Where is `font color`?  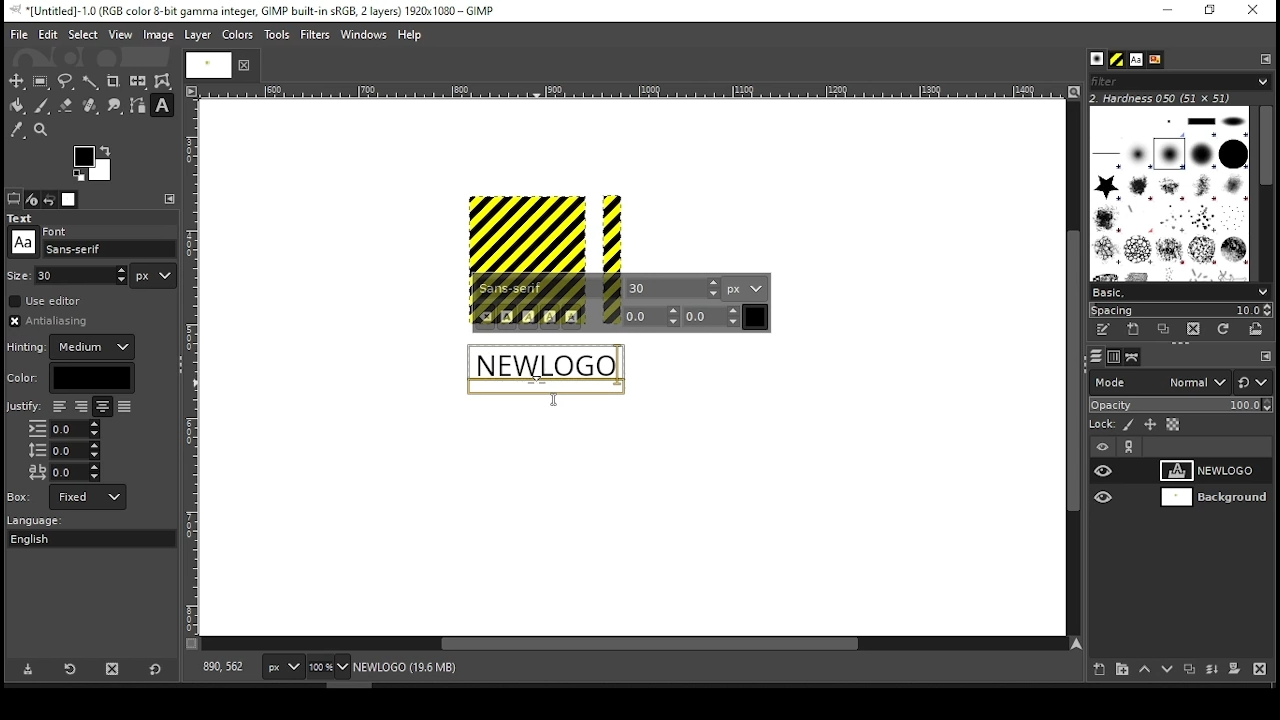 font color is located at coordinates (756, 317).